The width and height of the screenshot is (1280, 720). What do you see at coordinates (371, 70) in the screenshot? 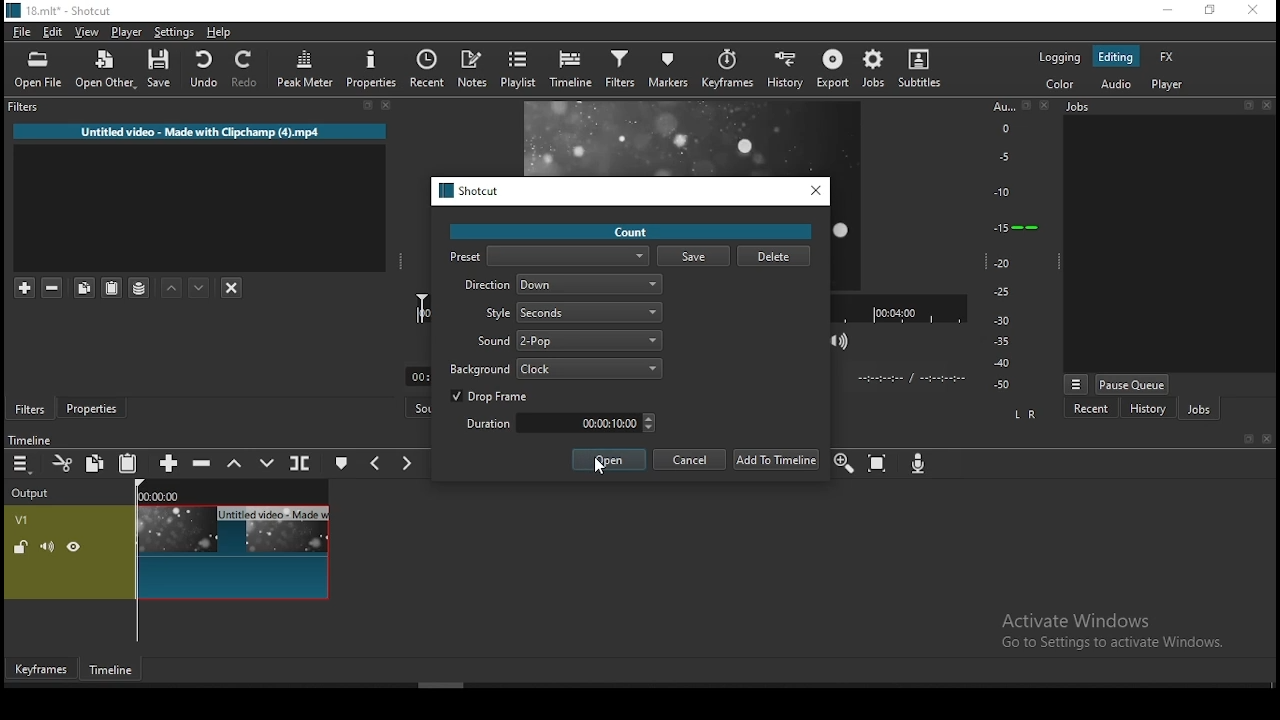
I see `properties` at bounding box center [371, 70].